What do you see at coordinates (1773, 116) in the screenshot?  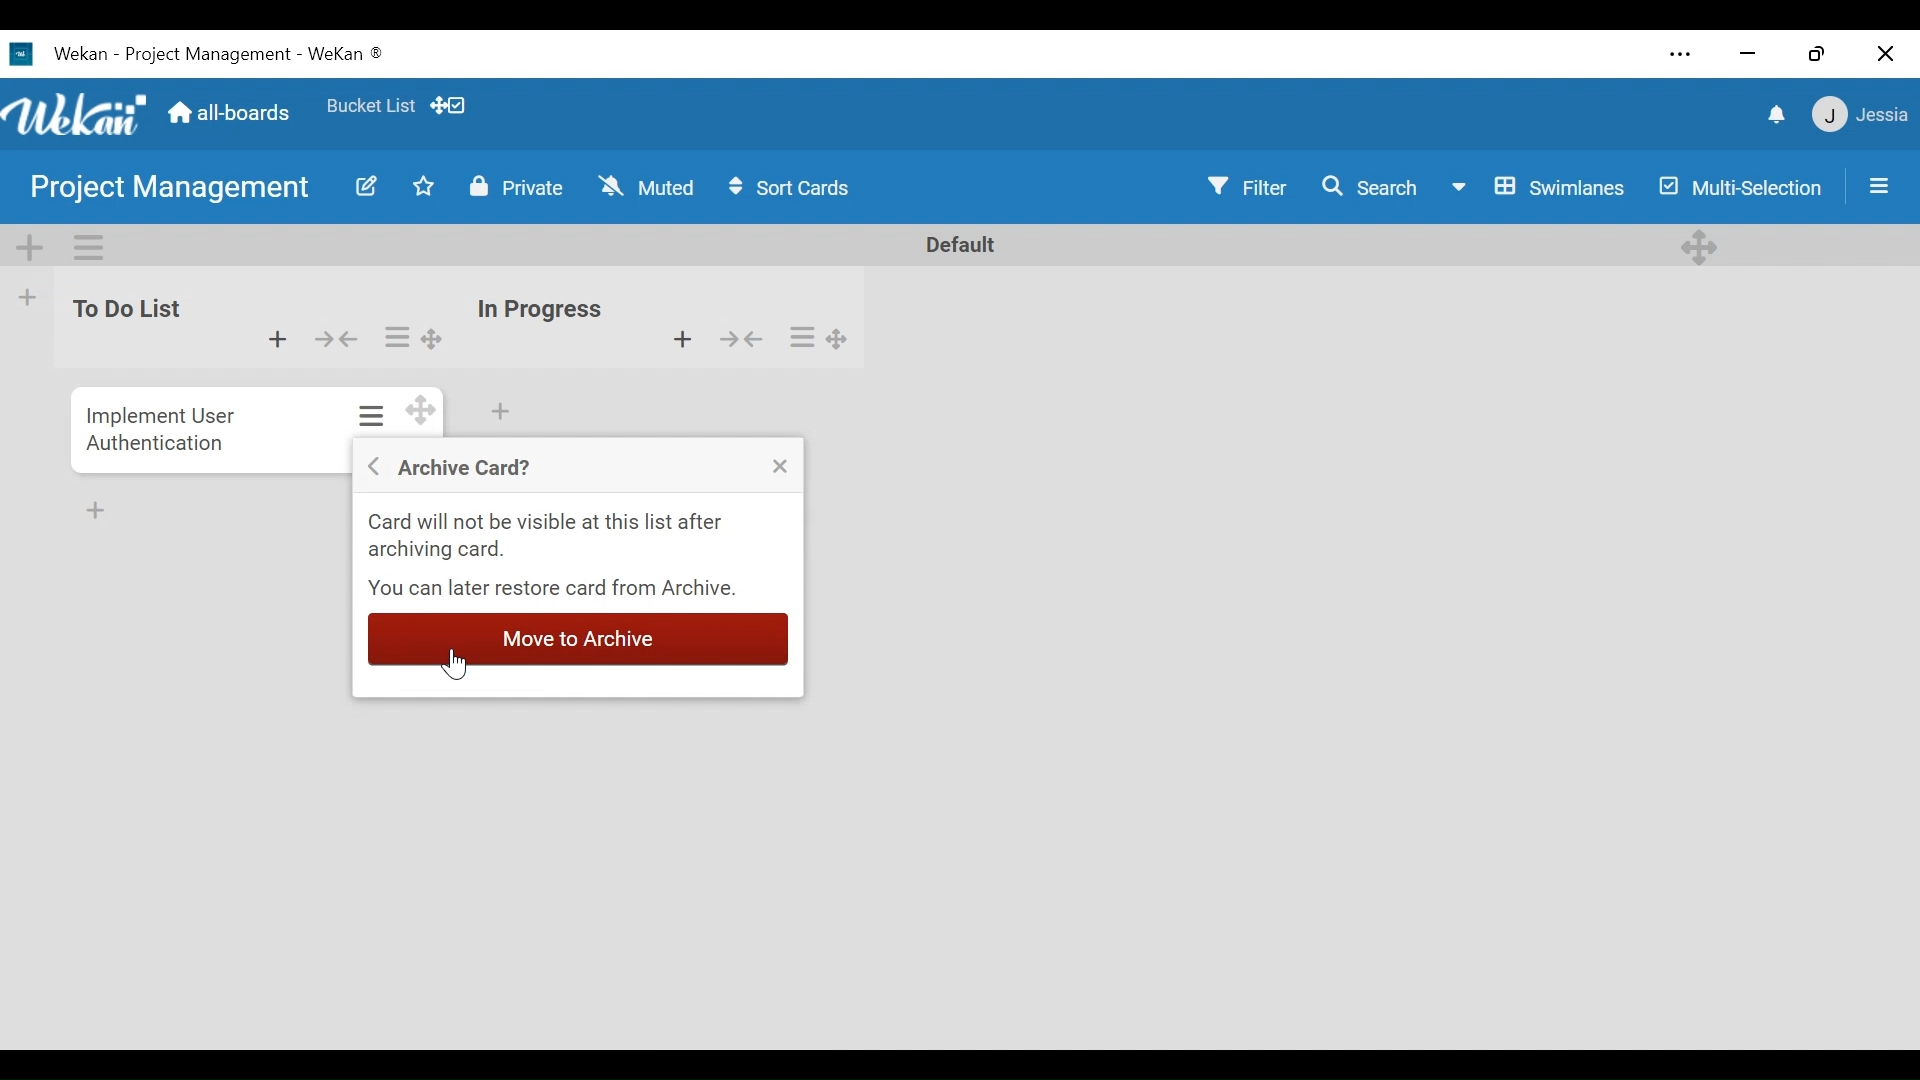 I see `notifications` at bounding box center [1773, 116].